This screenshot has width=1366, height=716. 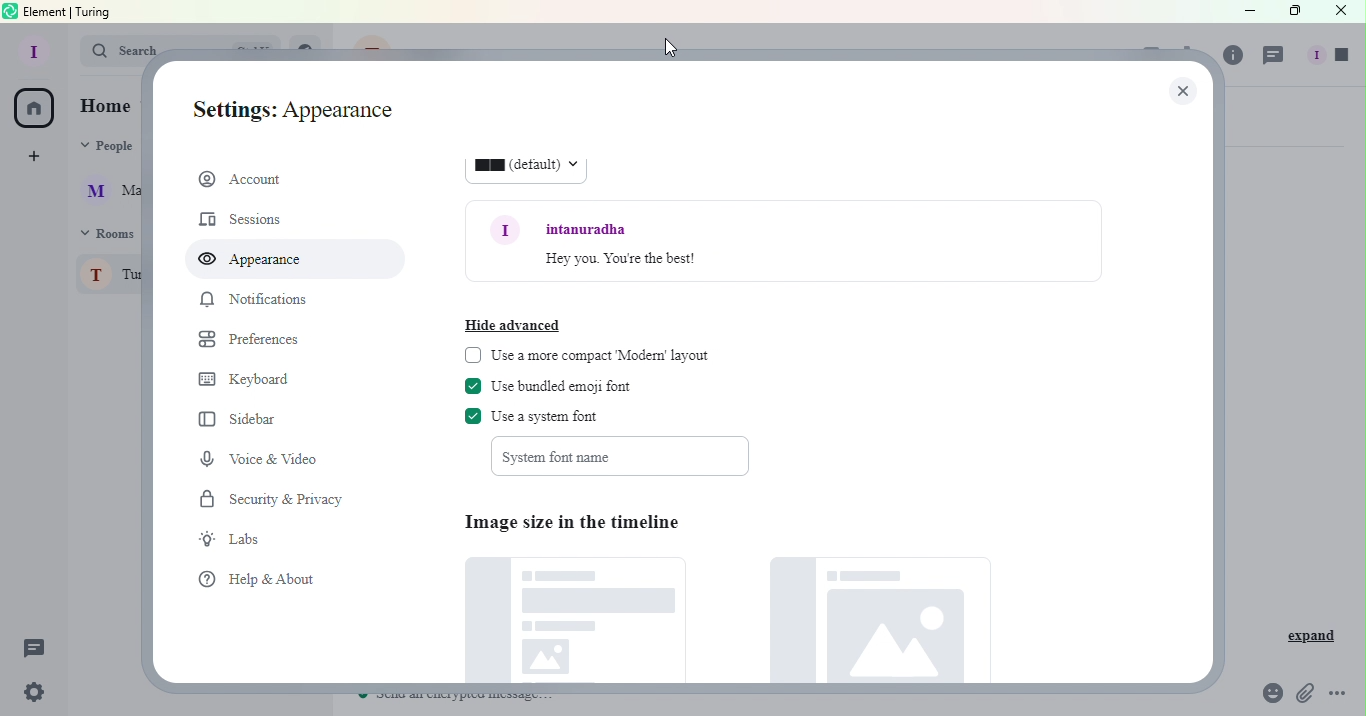 What do you see at coordinates (97, 12) in the screenshot?
I see `turing` at bounding box center [97, 12].